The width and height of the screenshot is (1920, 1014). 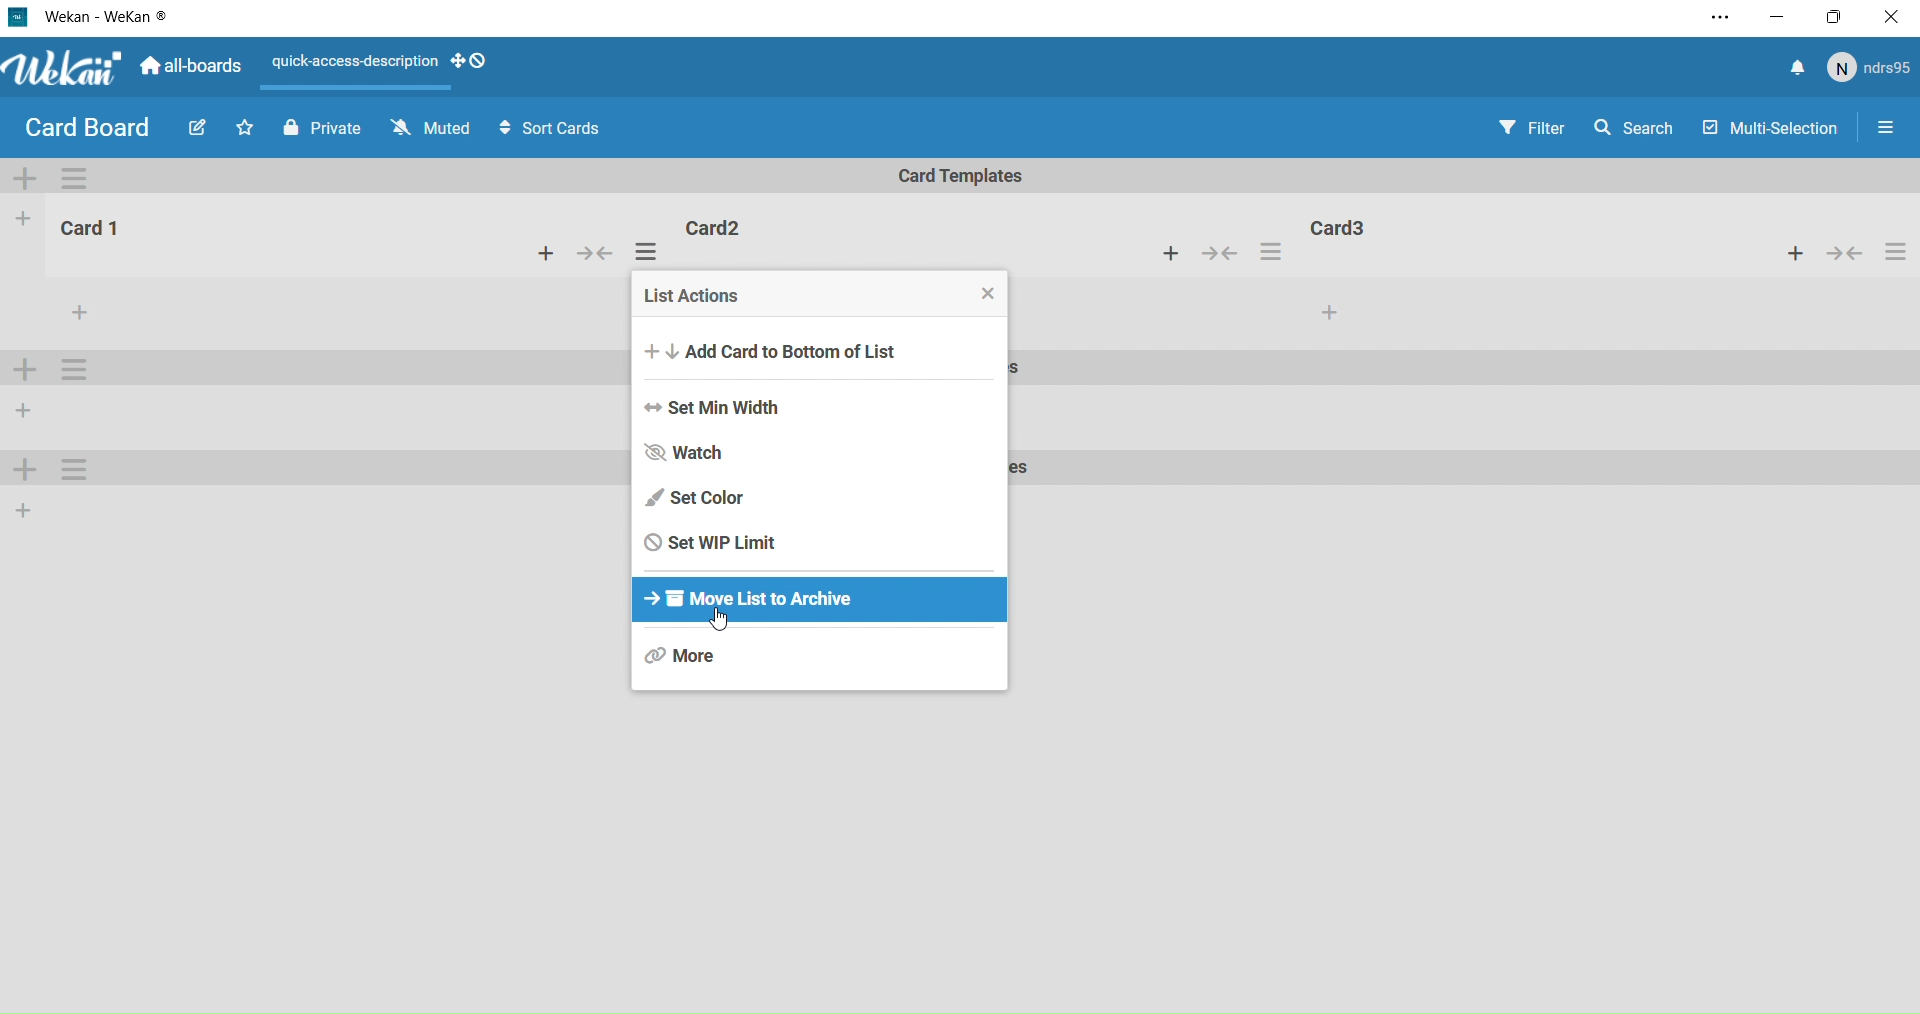 What do you see at coordinates (70, 367) in the screenshot?
I see `settings` at bounding box center [70, 367].